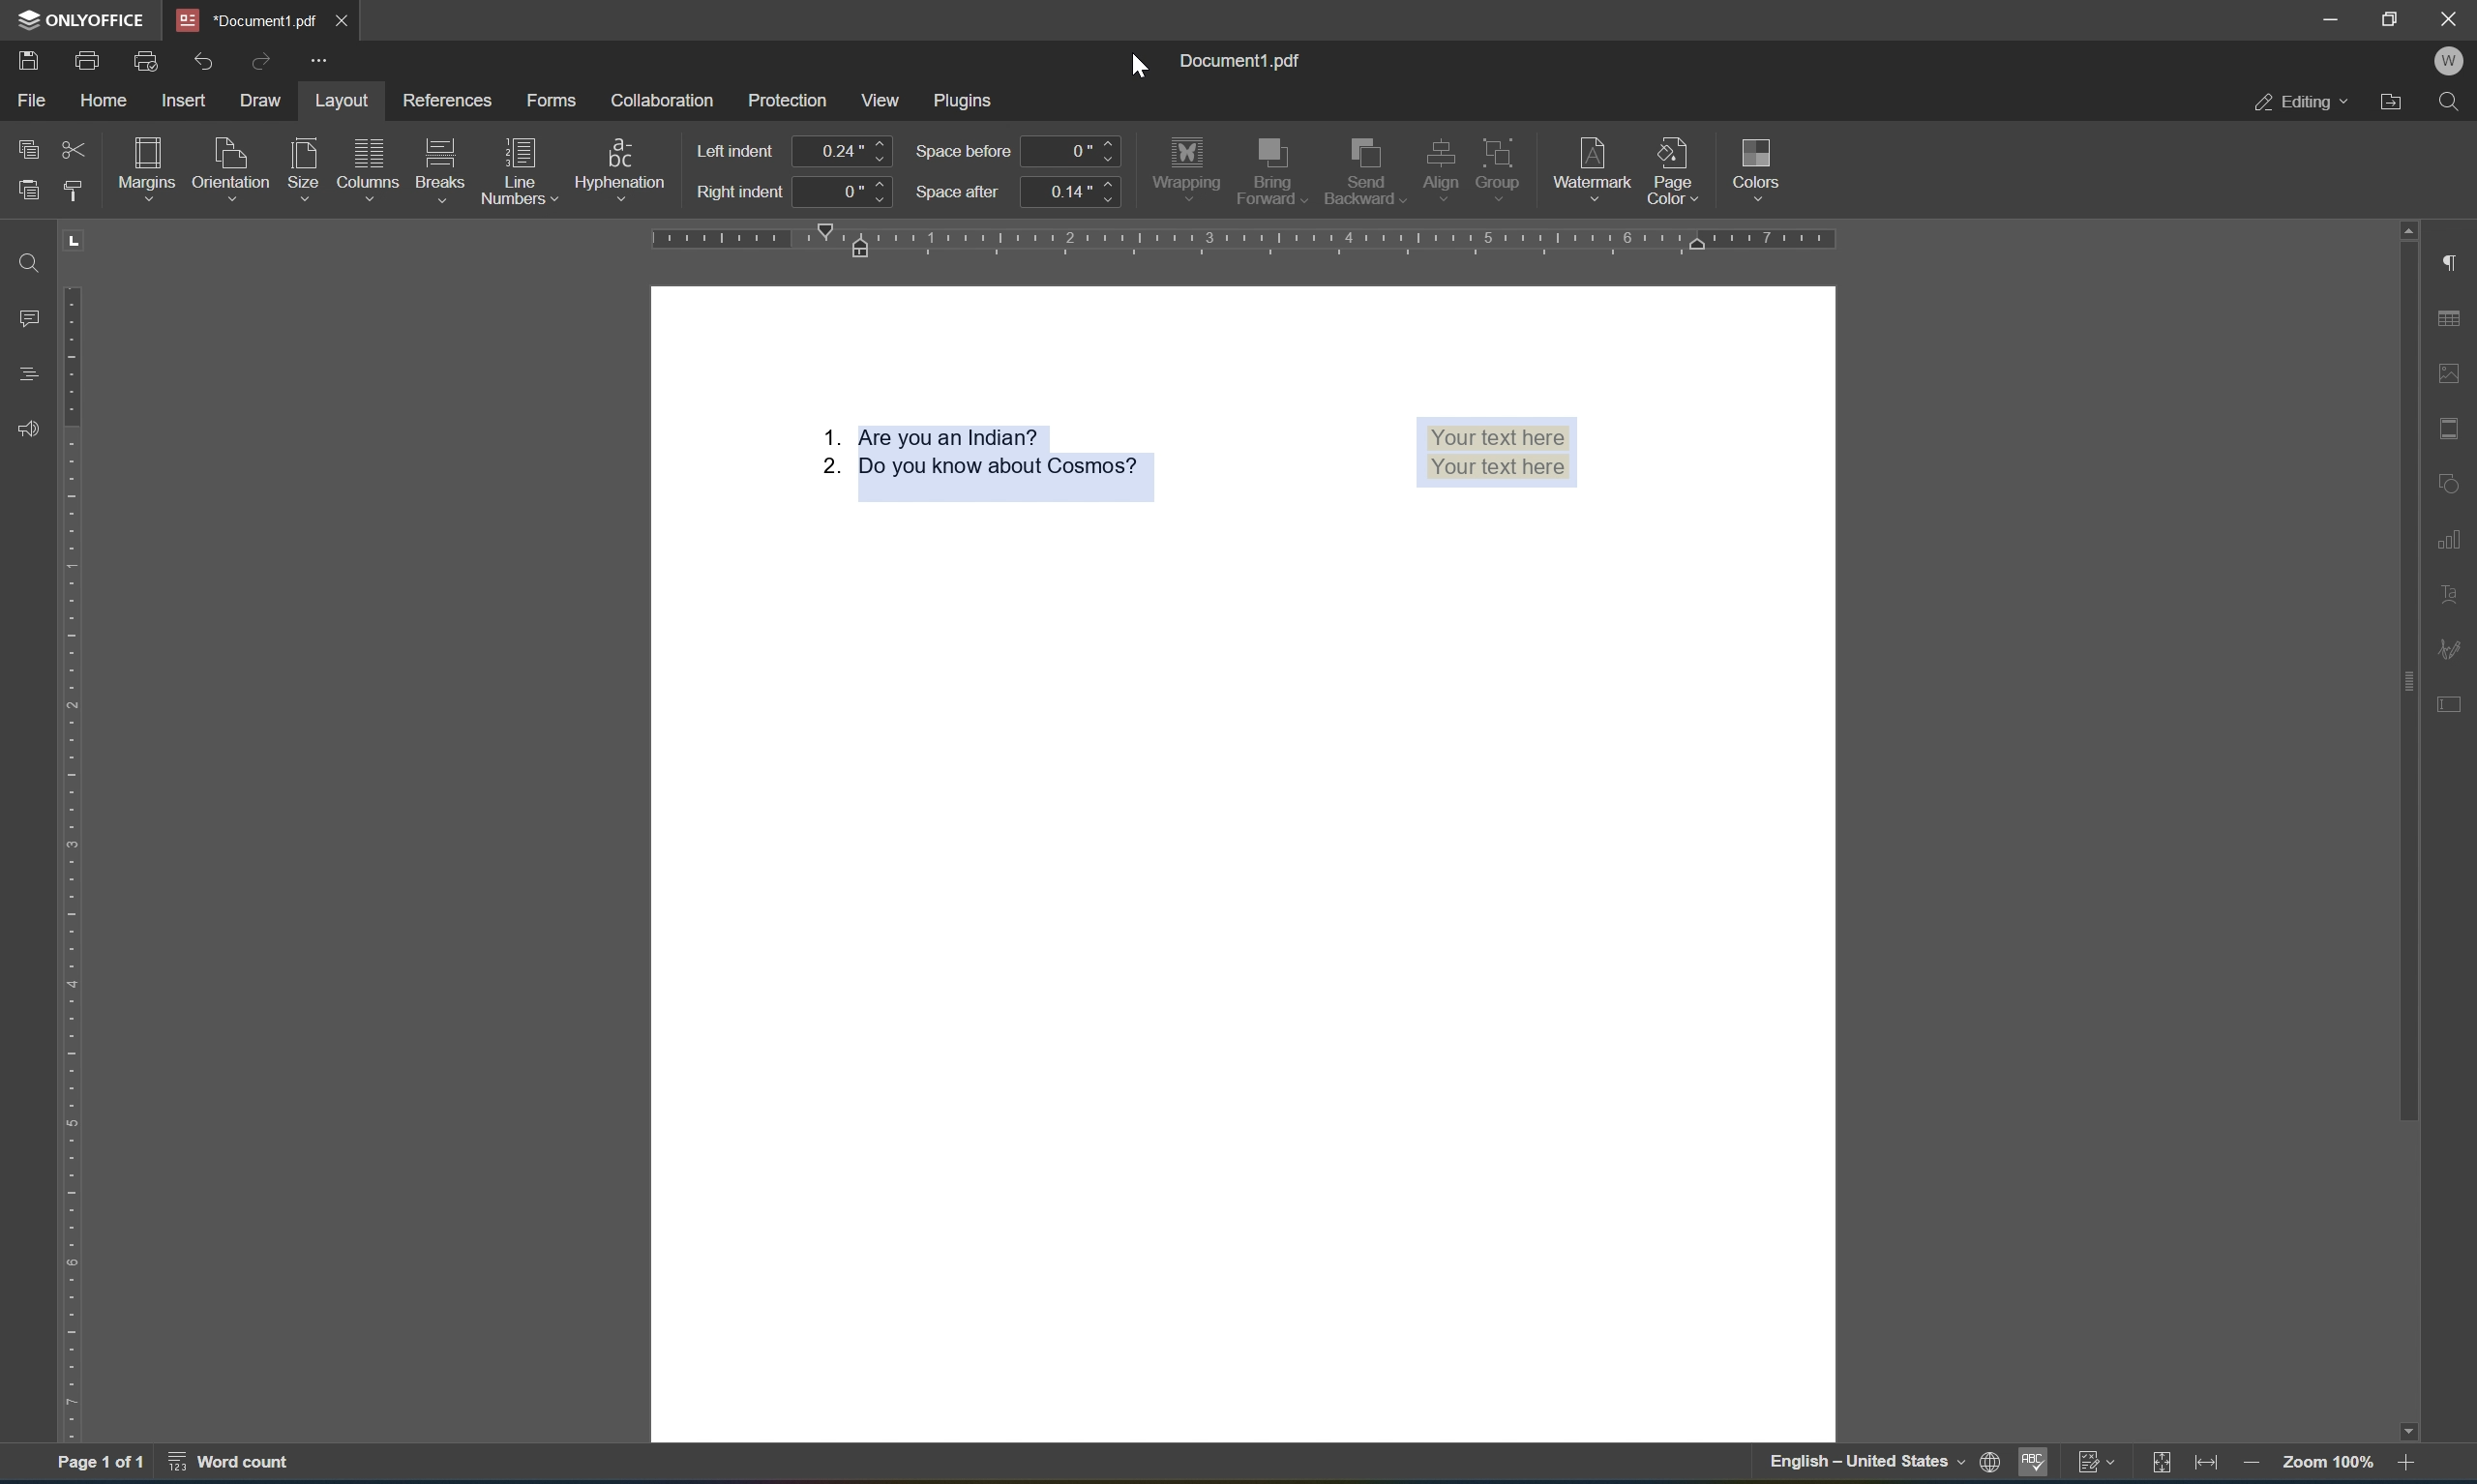 This screenshot has height=1484, width=2477. Describe the element at coordinates (2036, 1464) in the screenshot. I see `spell checking` at that location.